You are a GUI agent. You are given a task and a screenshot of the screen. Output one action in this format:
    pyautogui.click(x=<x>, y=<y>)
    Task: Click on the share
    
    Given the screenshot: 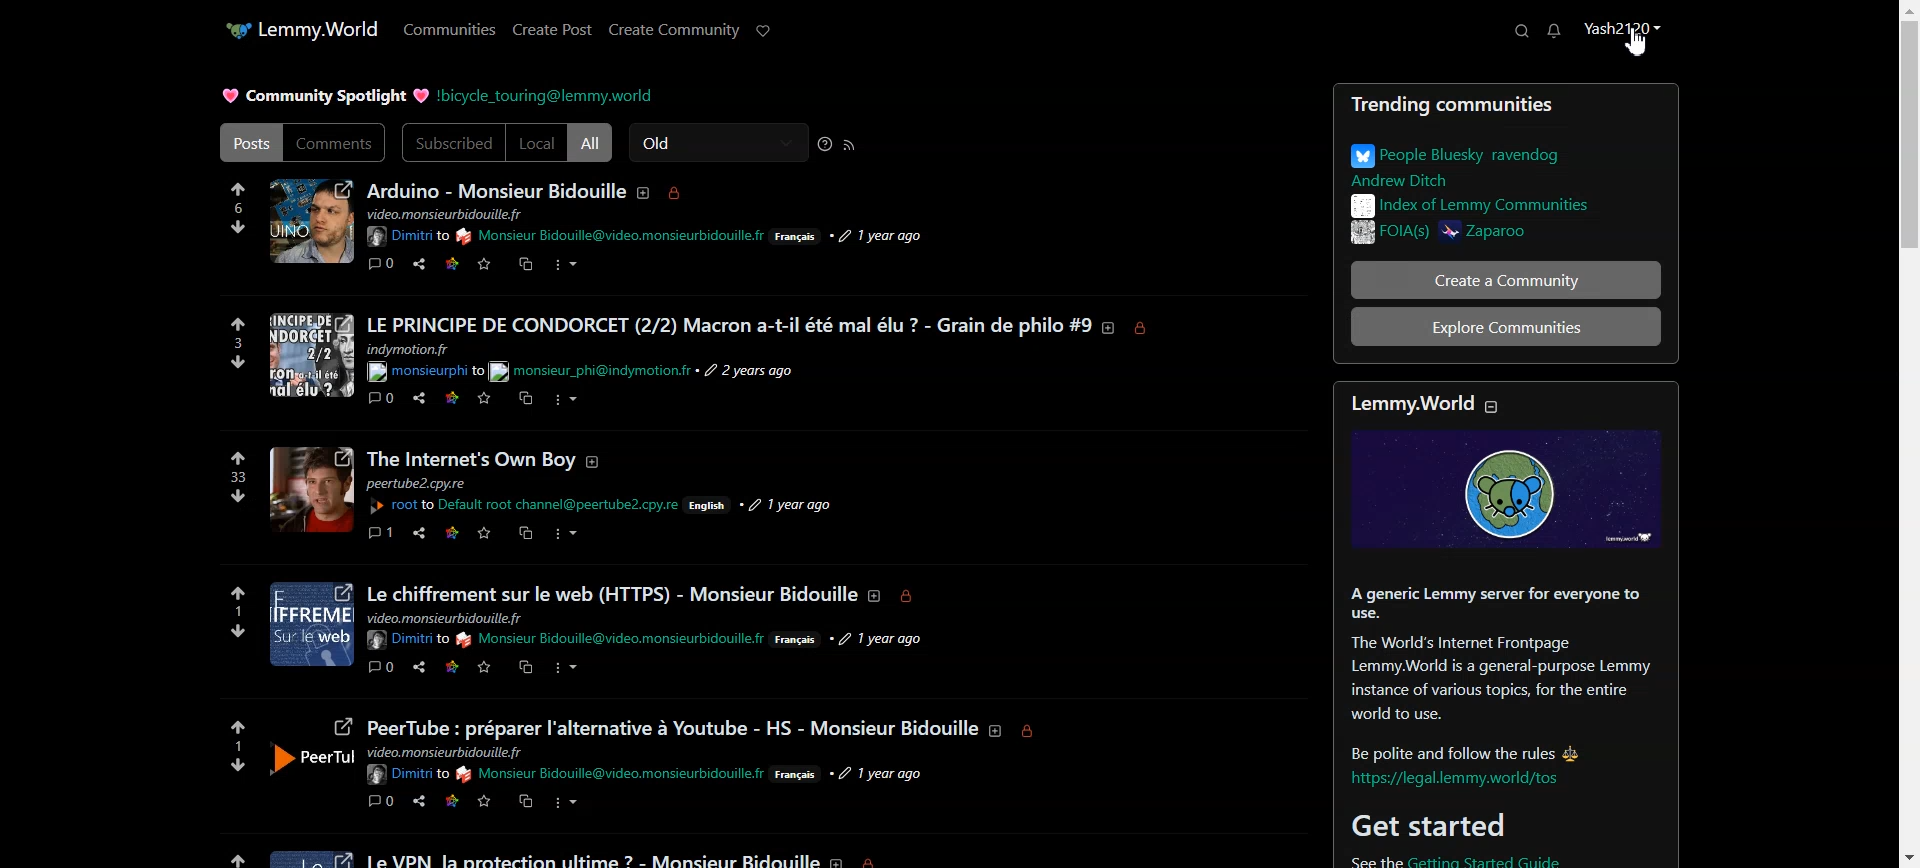 What is the action you would take?
    pyautogui.click(x=418, y=669)
    